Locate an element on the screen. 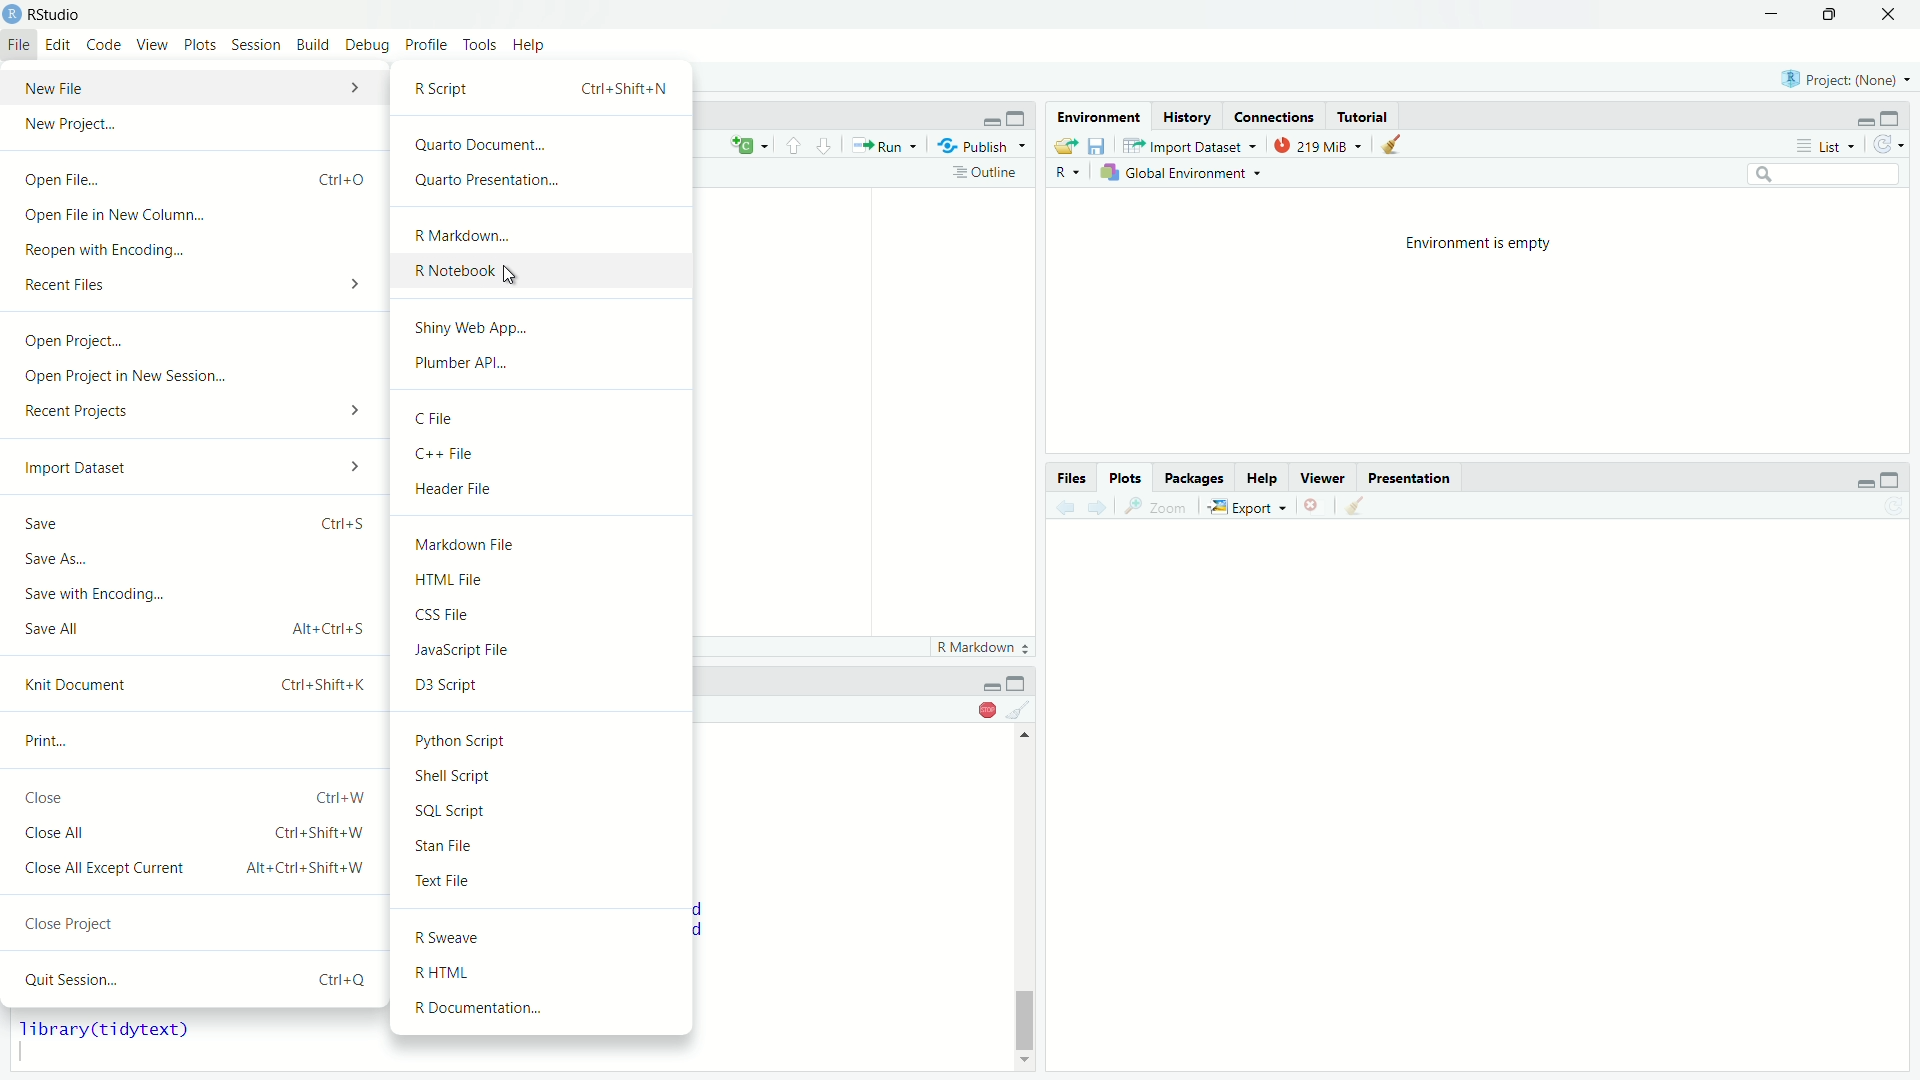 The image size is (1920, 1080). vertical slider is located at coordinates (1027, 1013).